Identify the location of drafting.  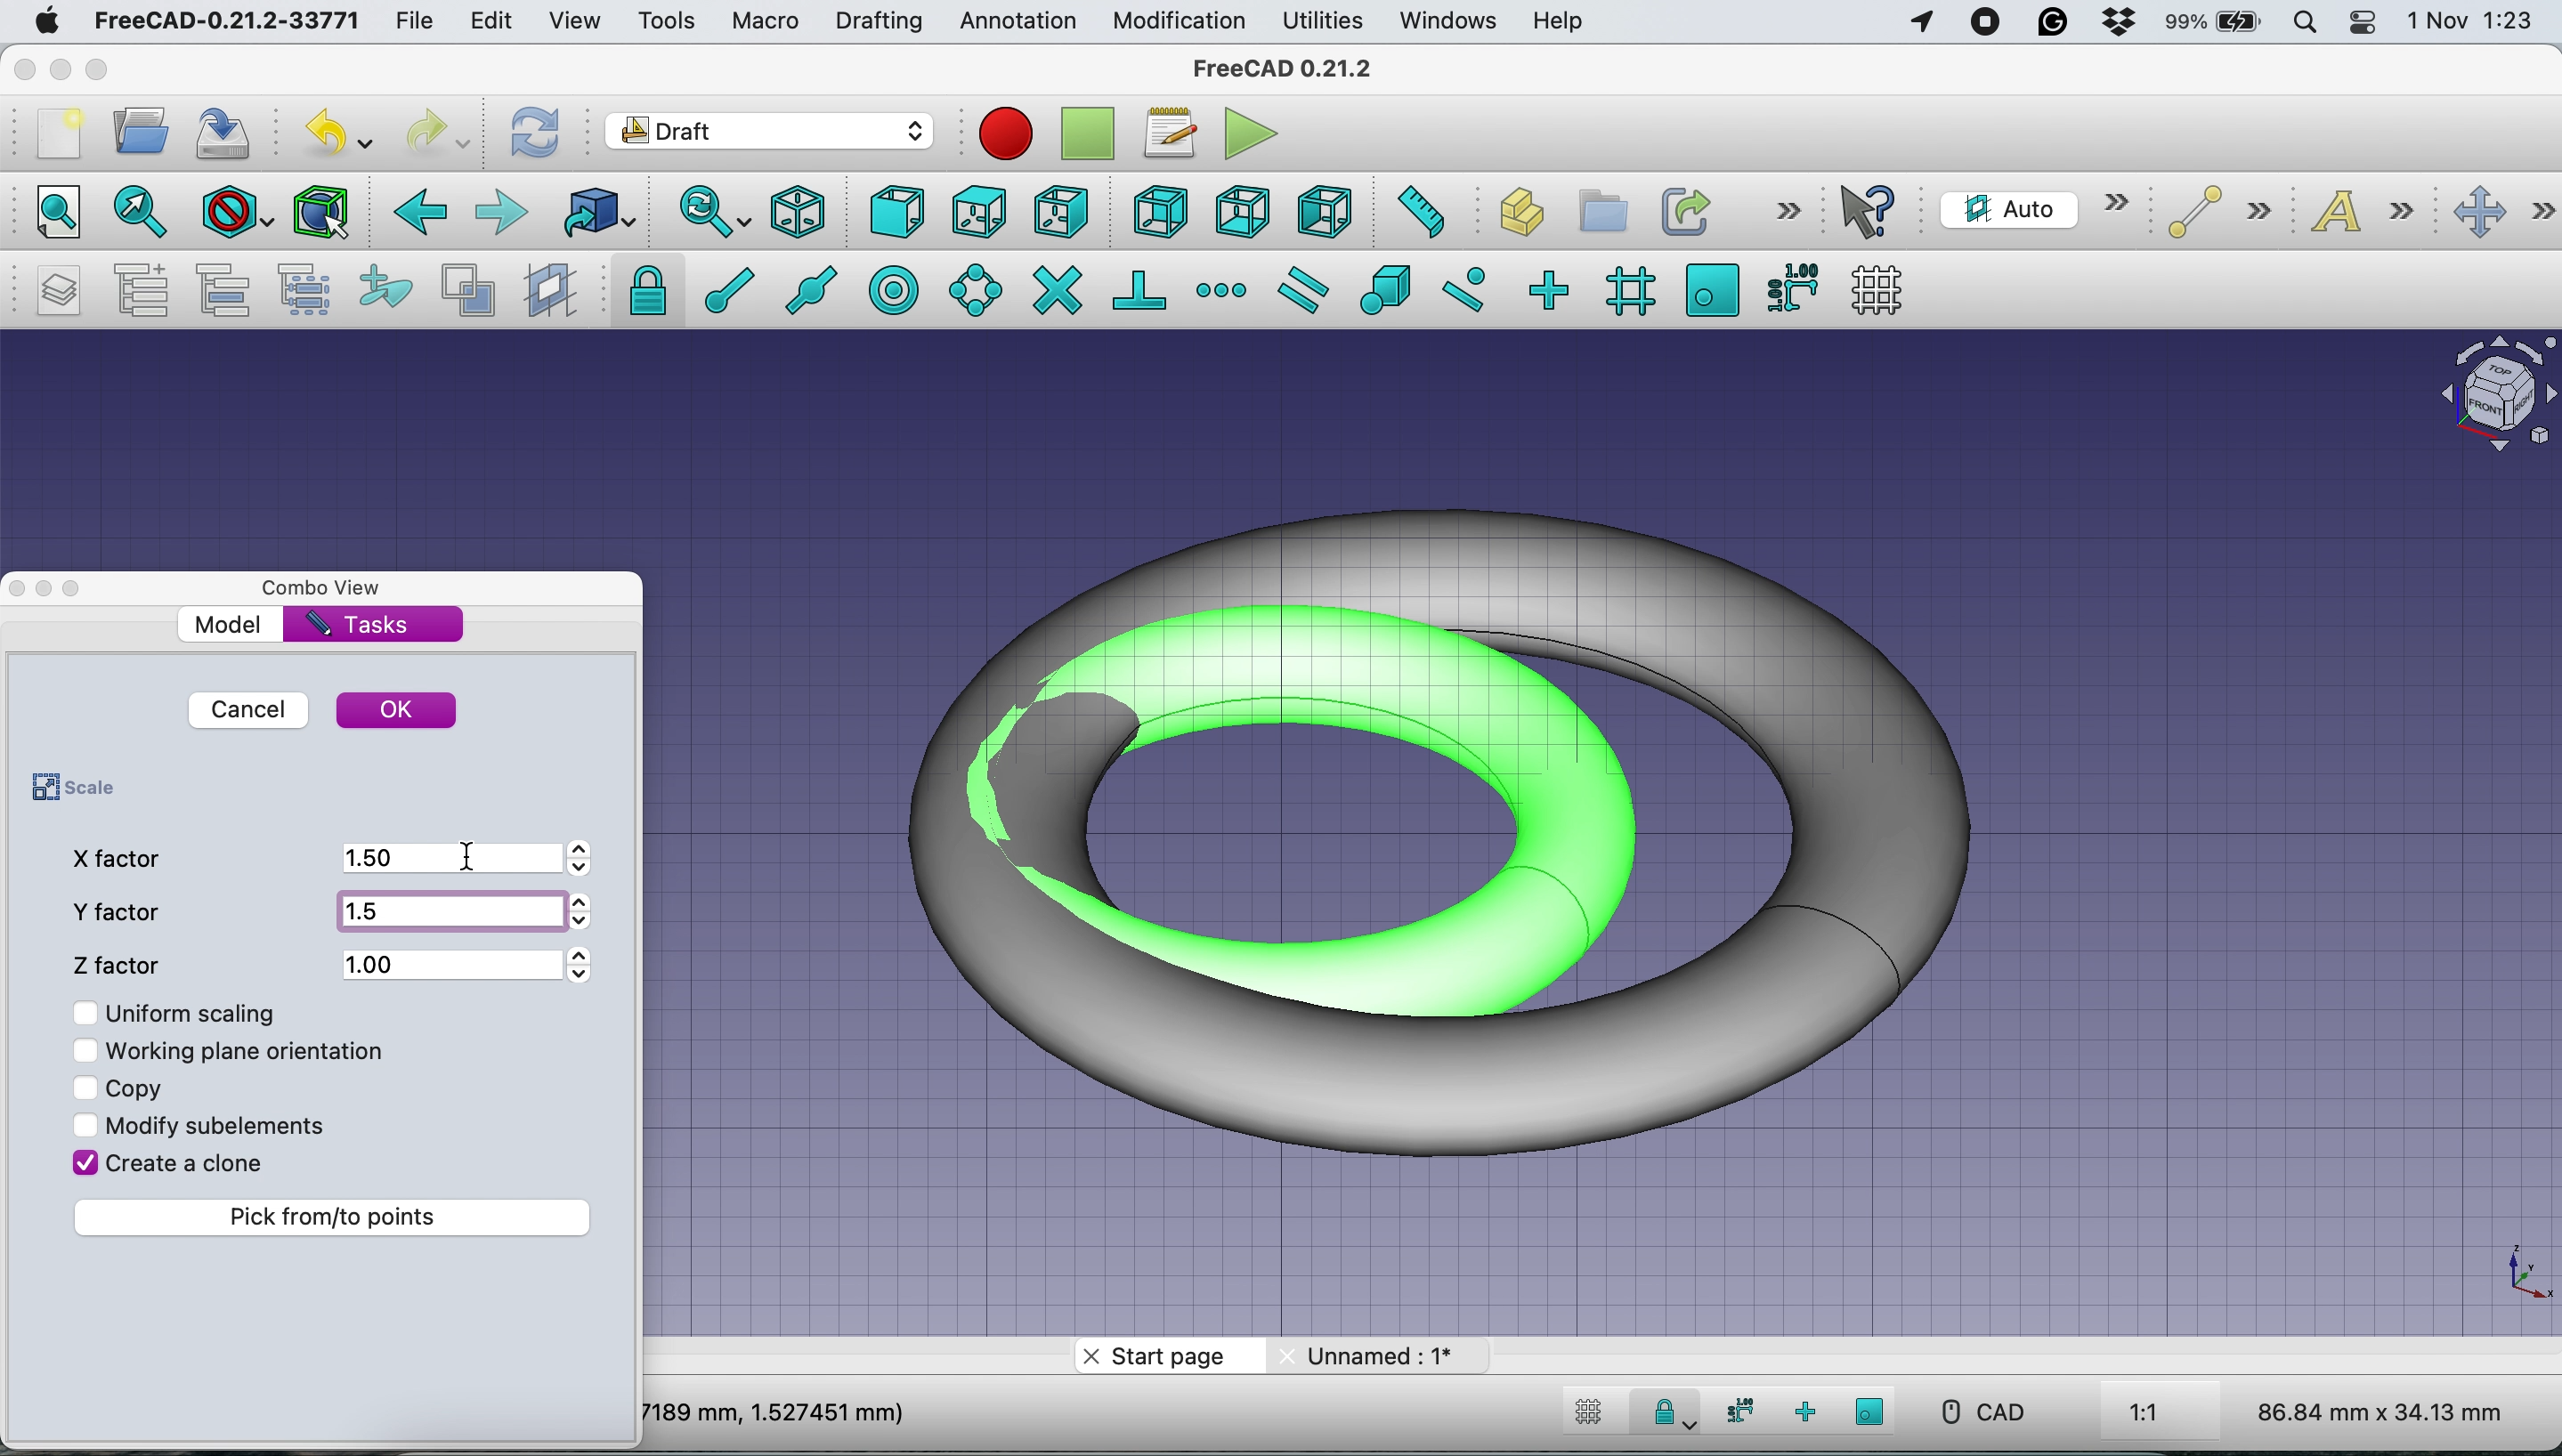
(878, 23).